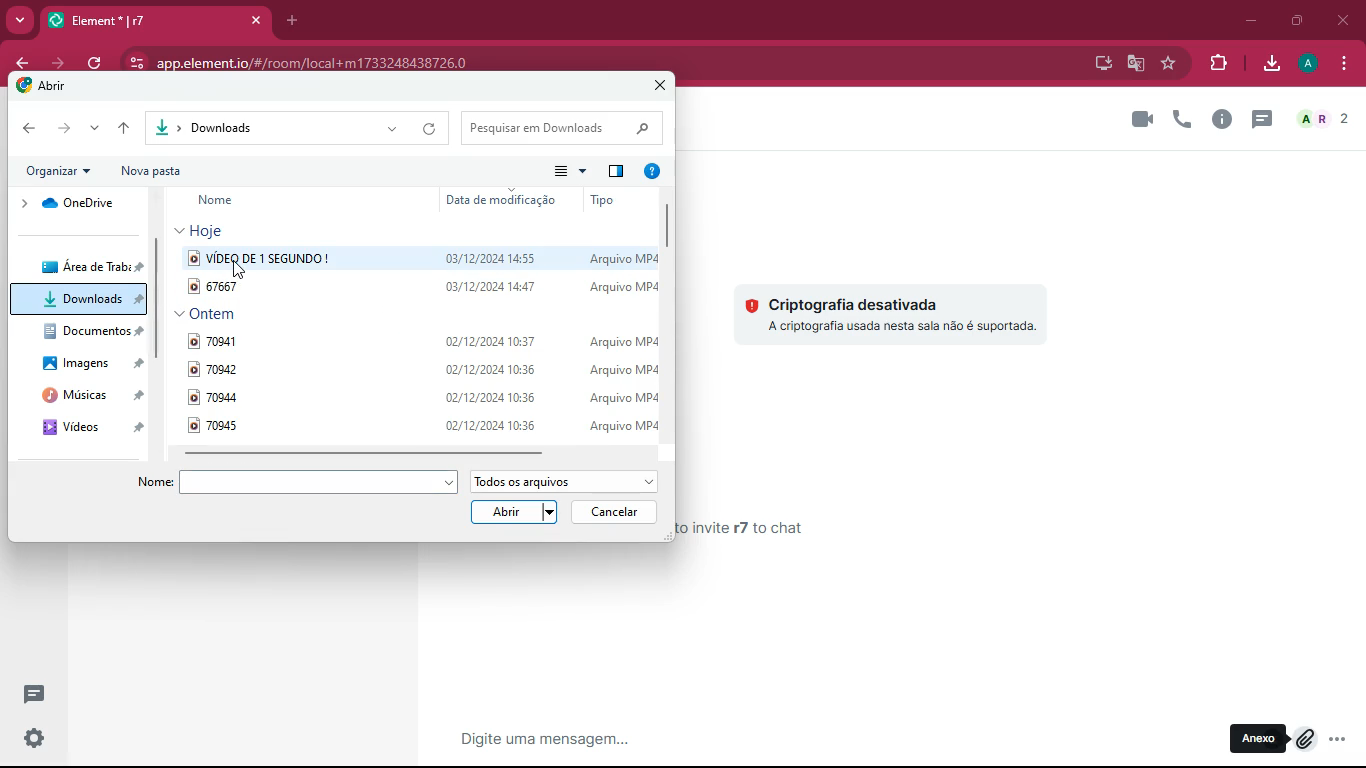 This screenshot has width=1366, height=768. I want to click on settings, so click(33, 739).